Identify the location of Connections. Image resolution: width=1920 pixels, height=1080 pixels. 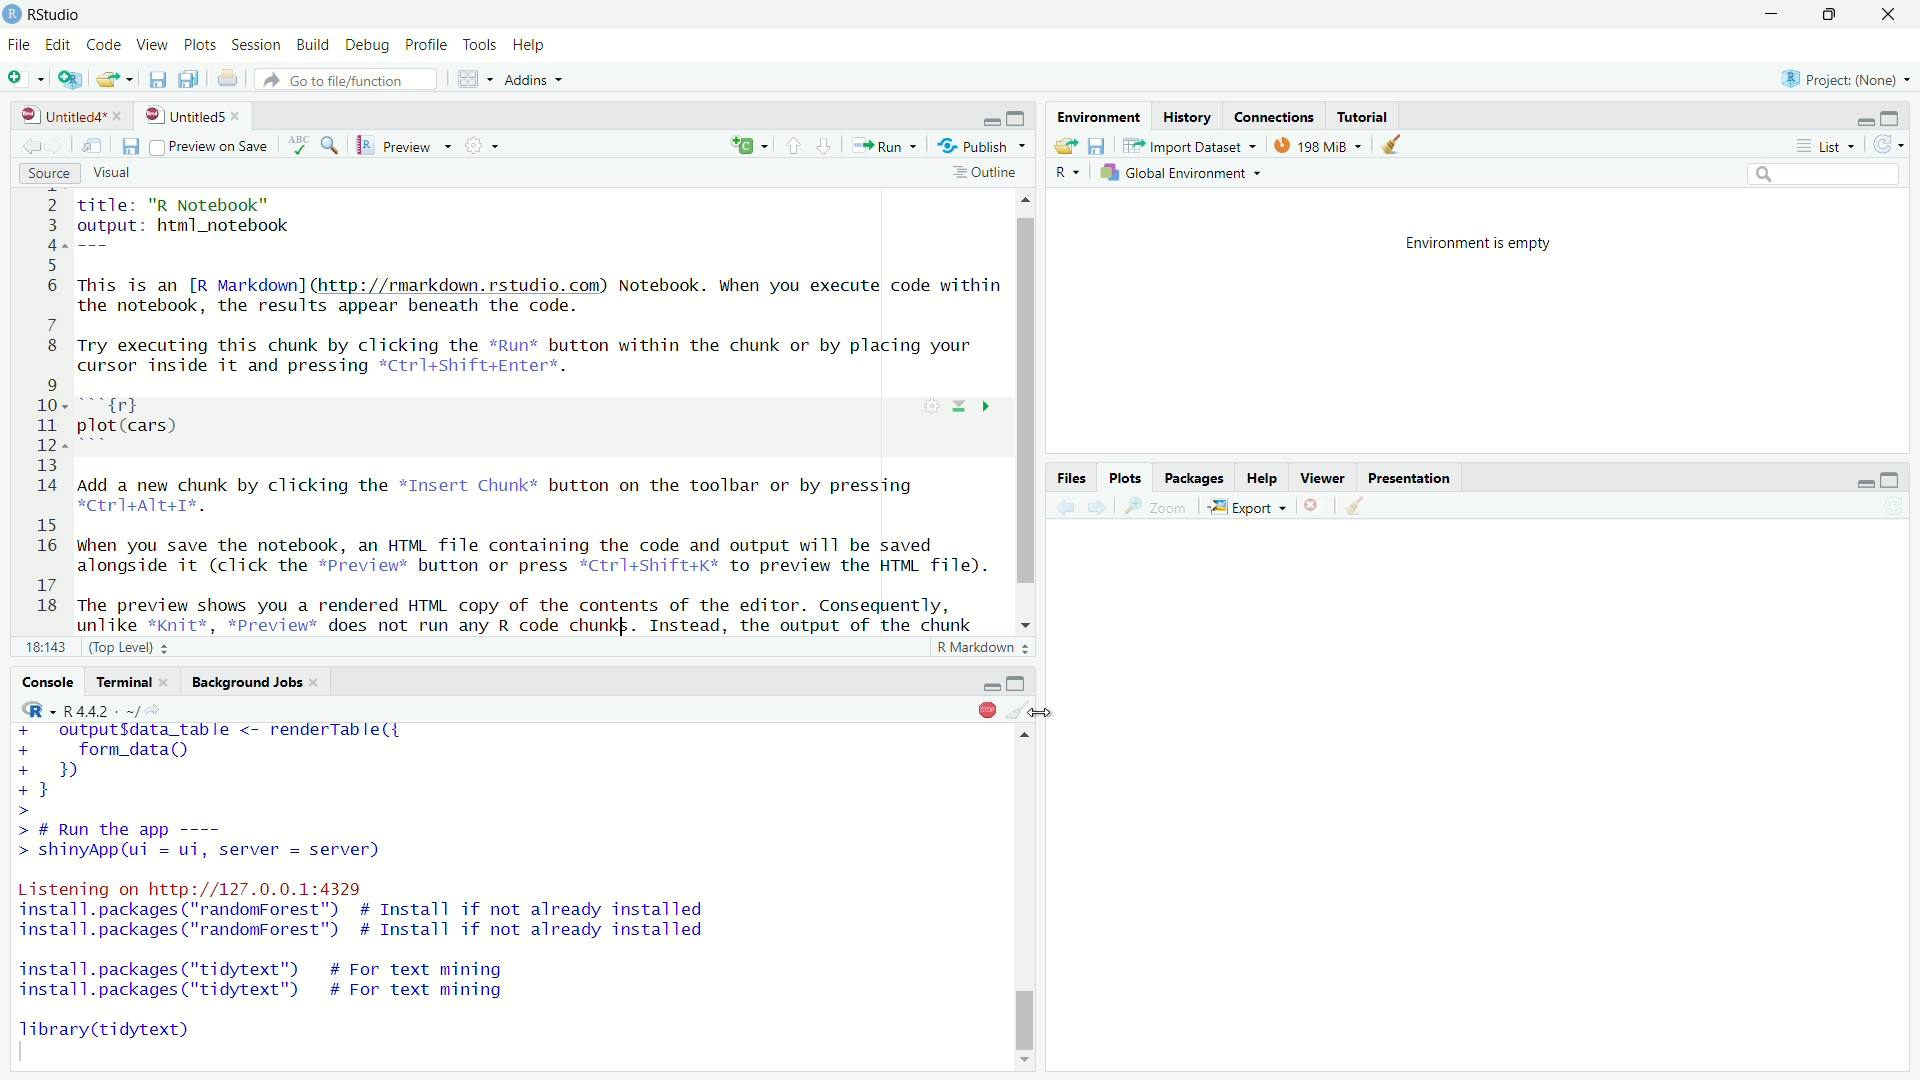
(1274, 116).